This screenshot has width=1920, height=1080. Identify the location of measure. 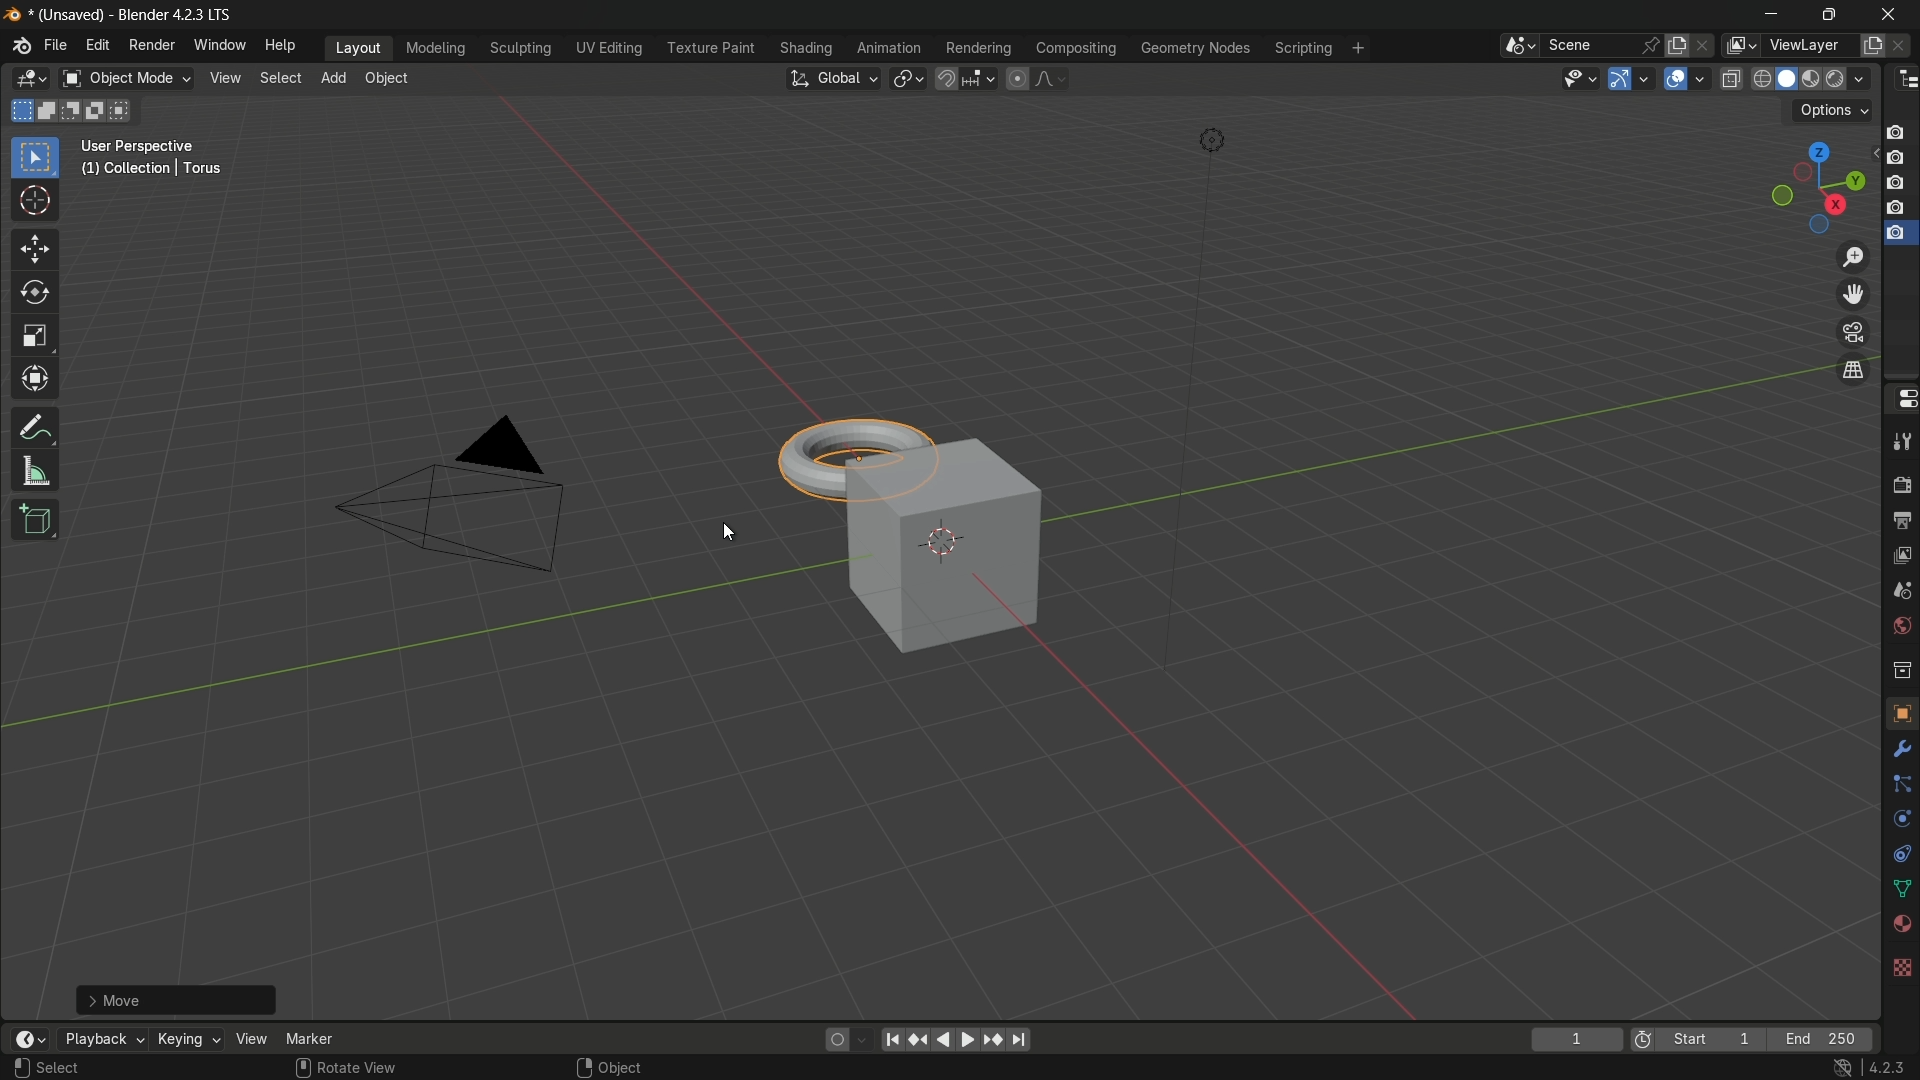
(36, 472).